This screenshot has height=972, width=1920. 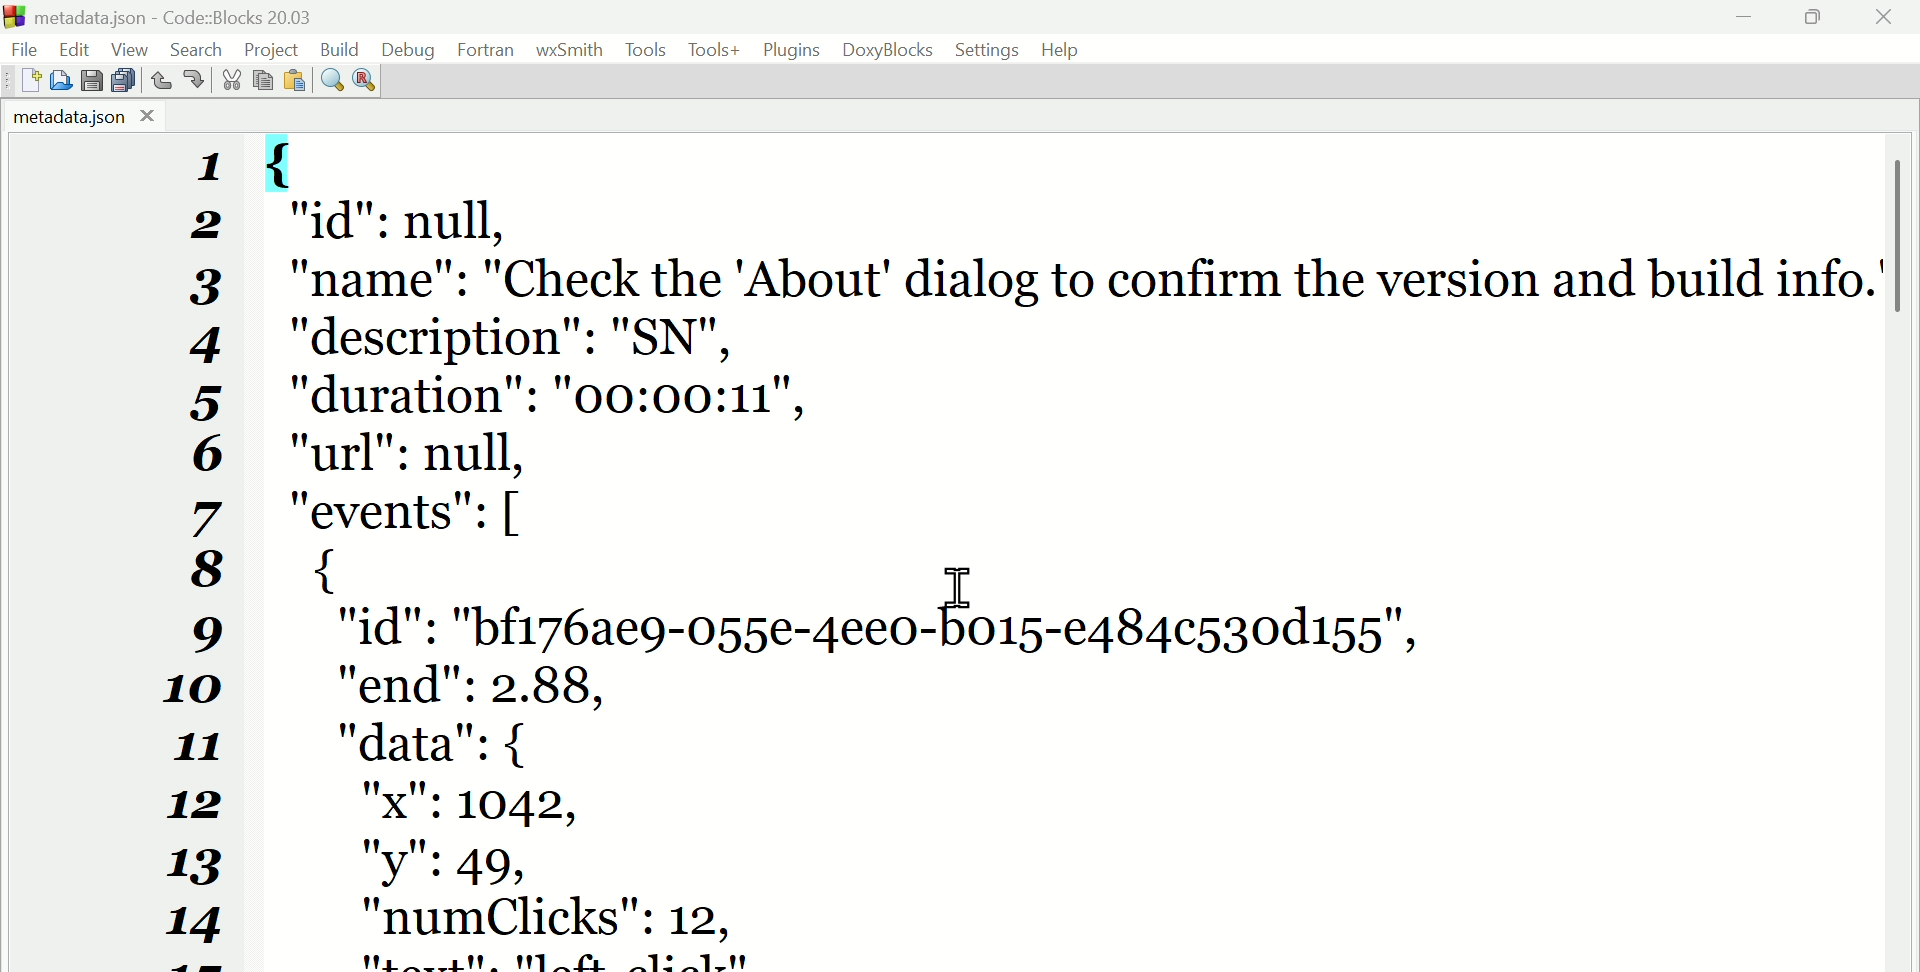 I want to click on Undo, so click(x=163, y=76).